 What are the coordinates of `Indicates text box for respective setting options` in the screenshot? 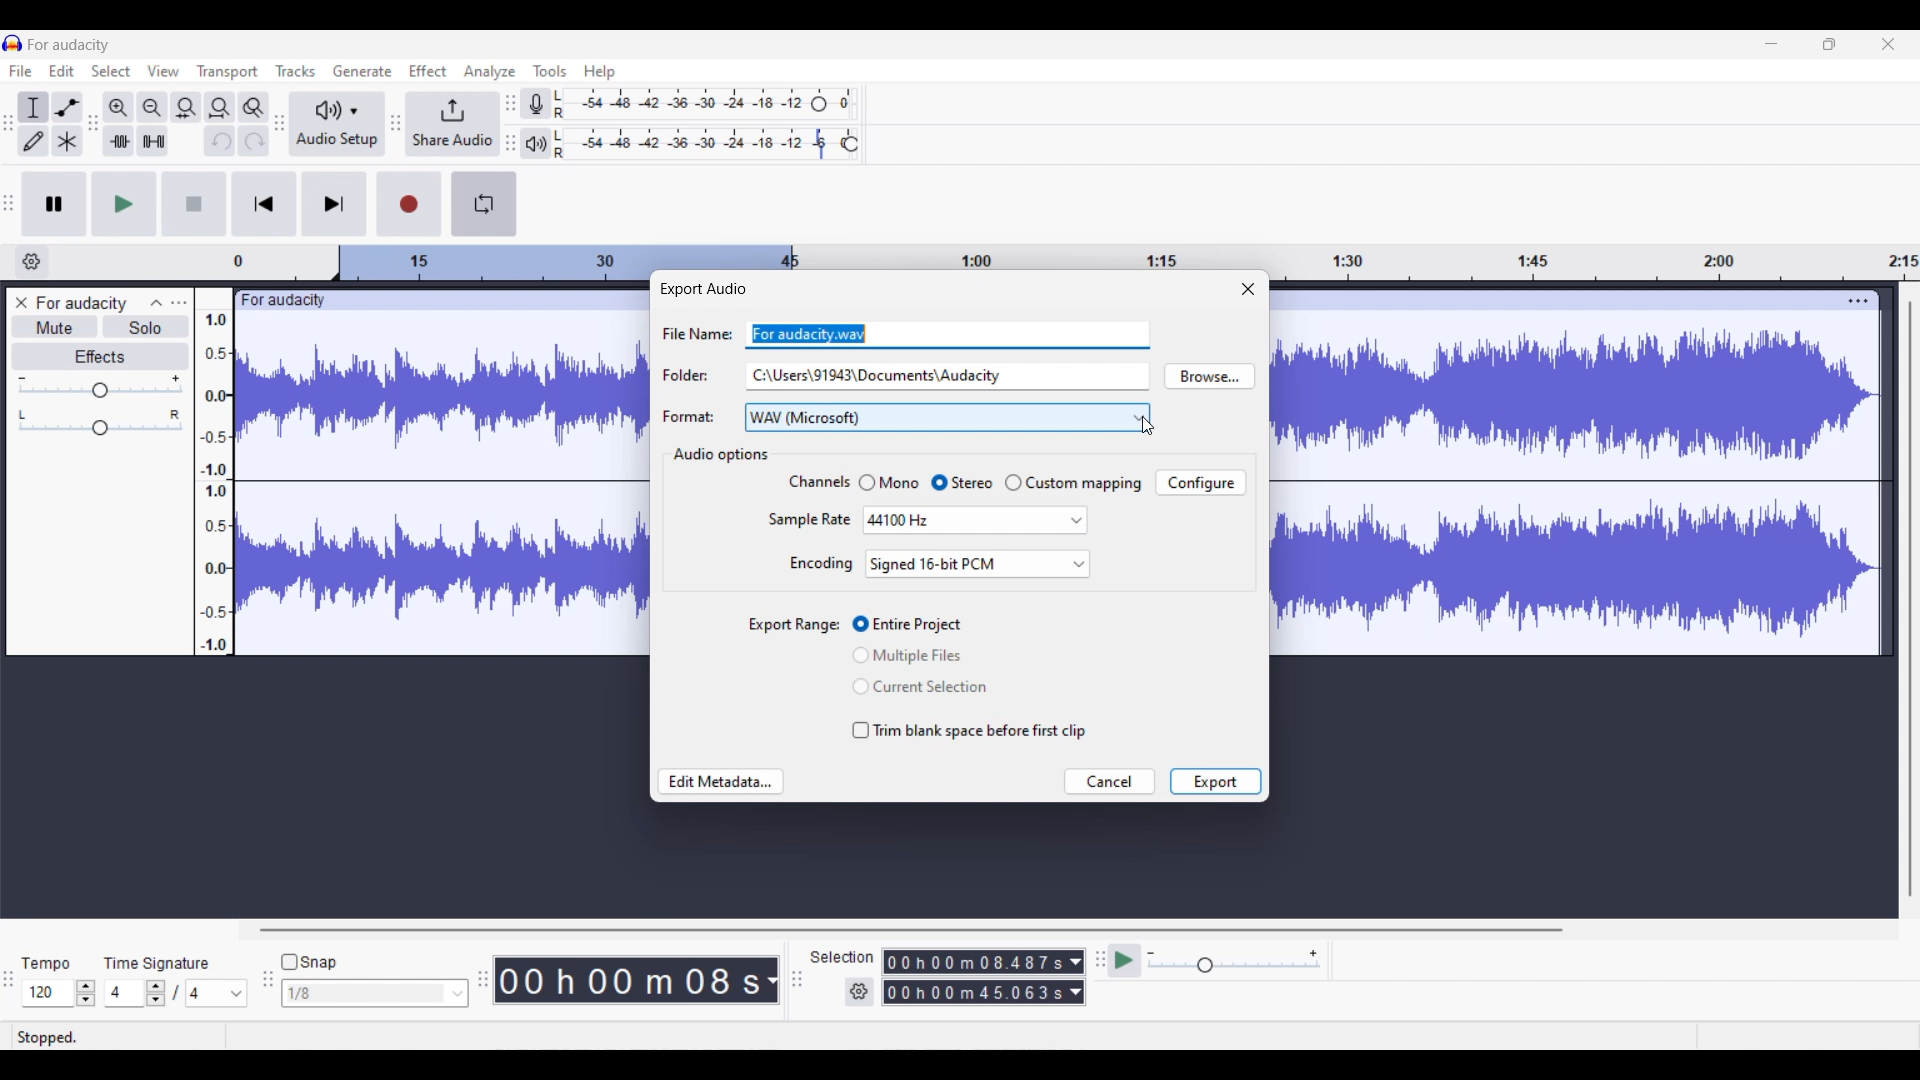 It's located at (695, 375).